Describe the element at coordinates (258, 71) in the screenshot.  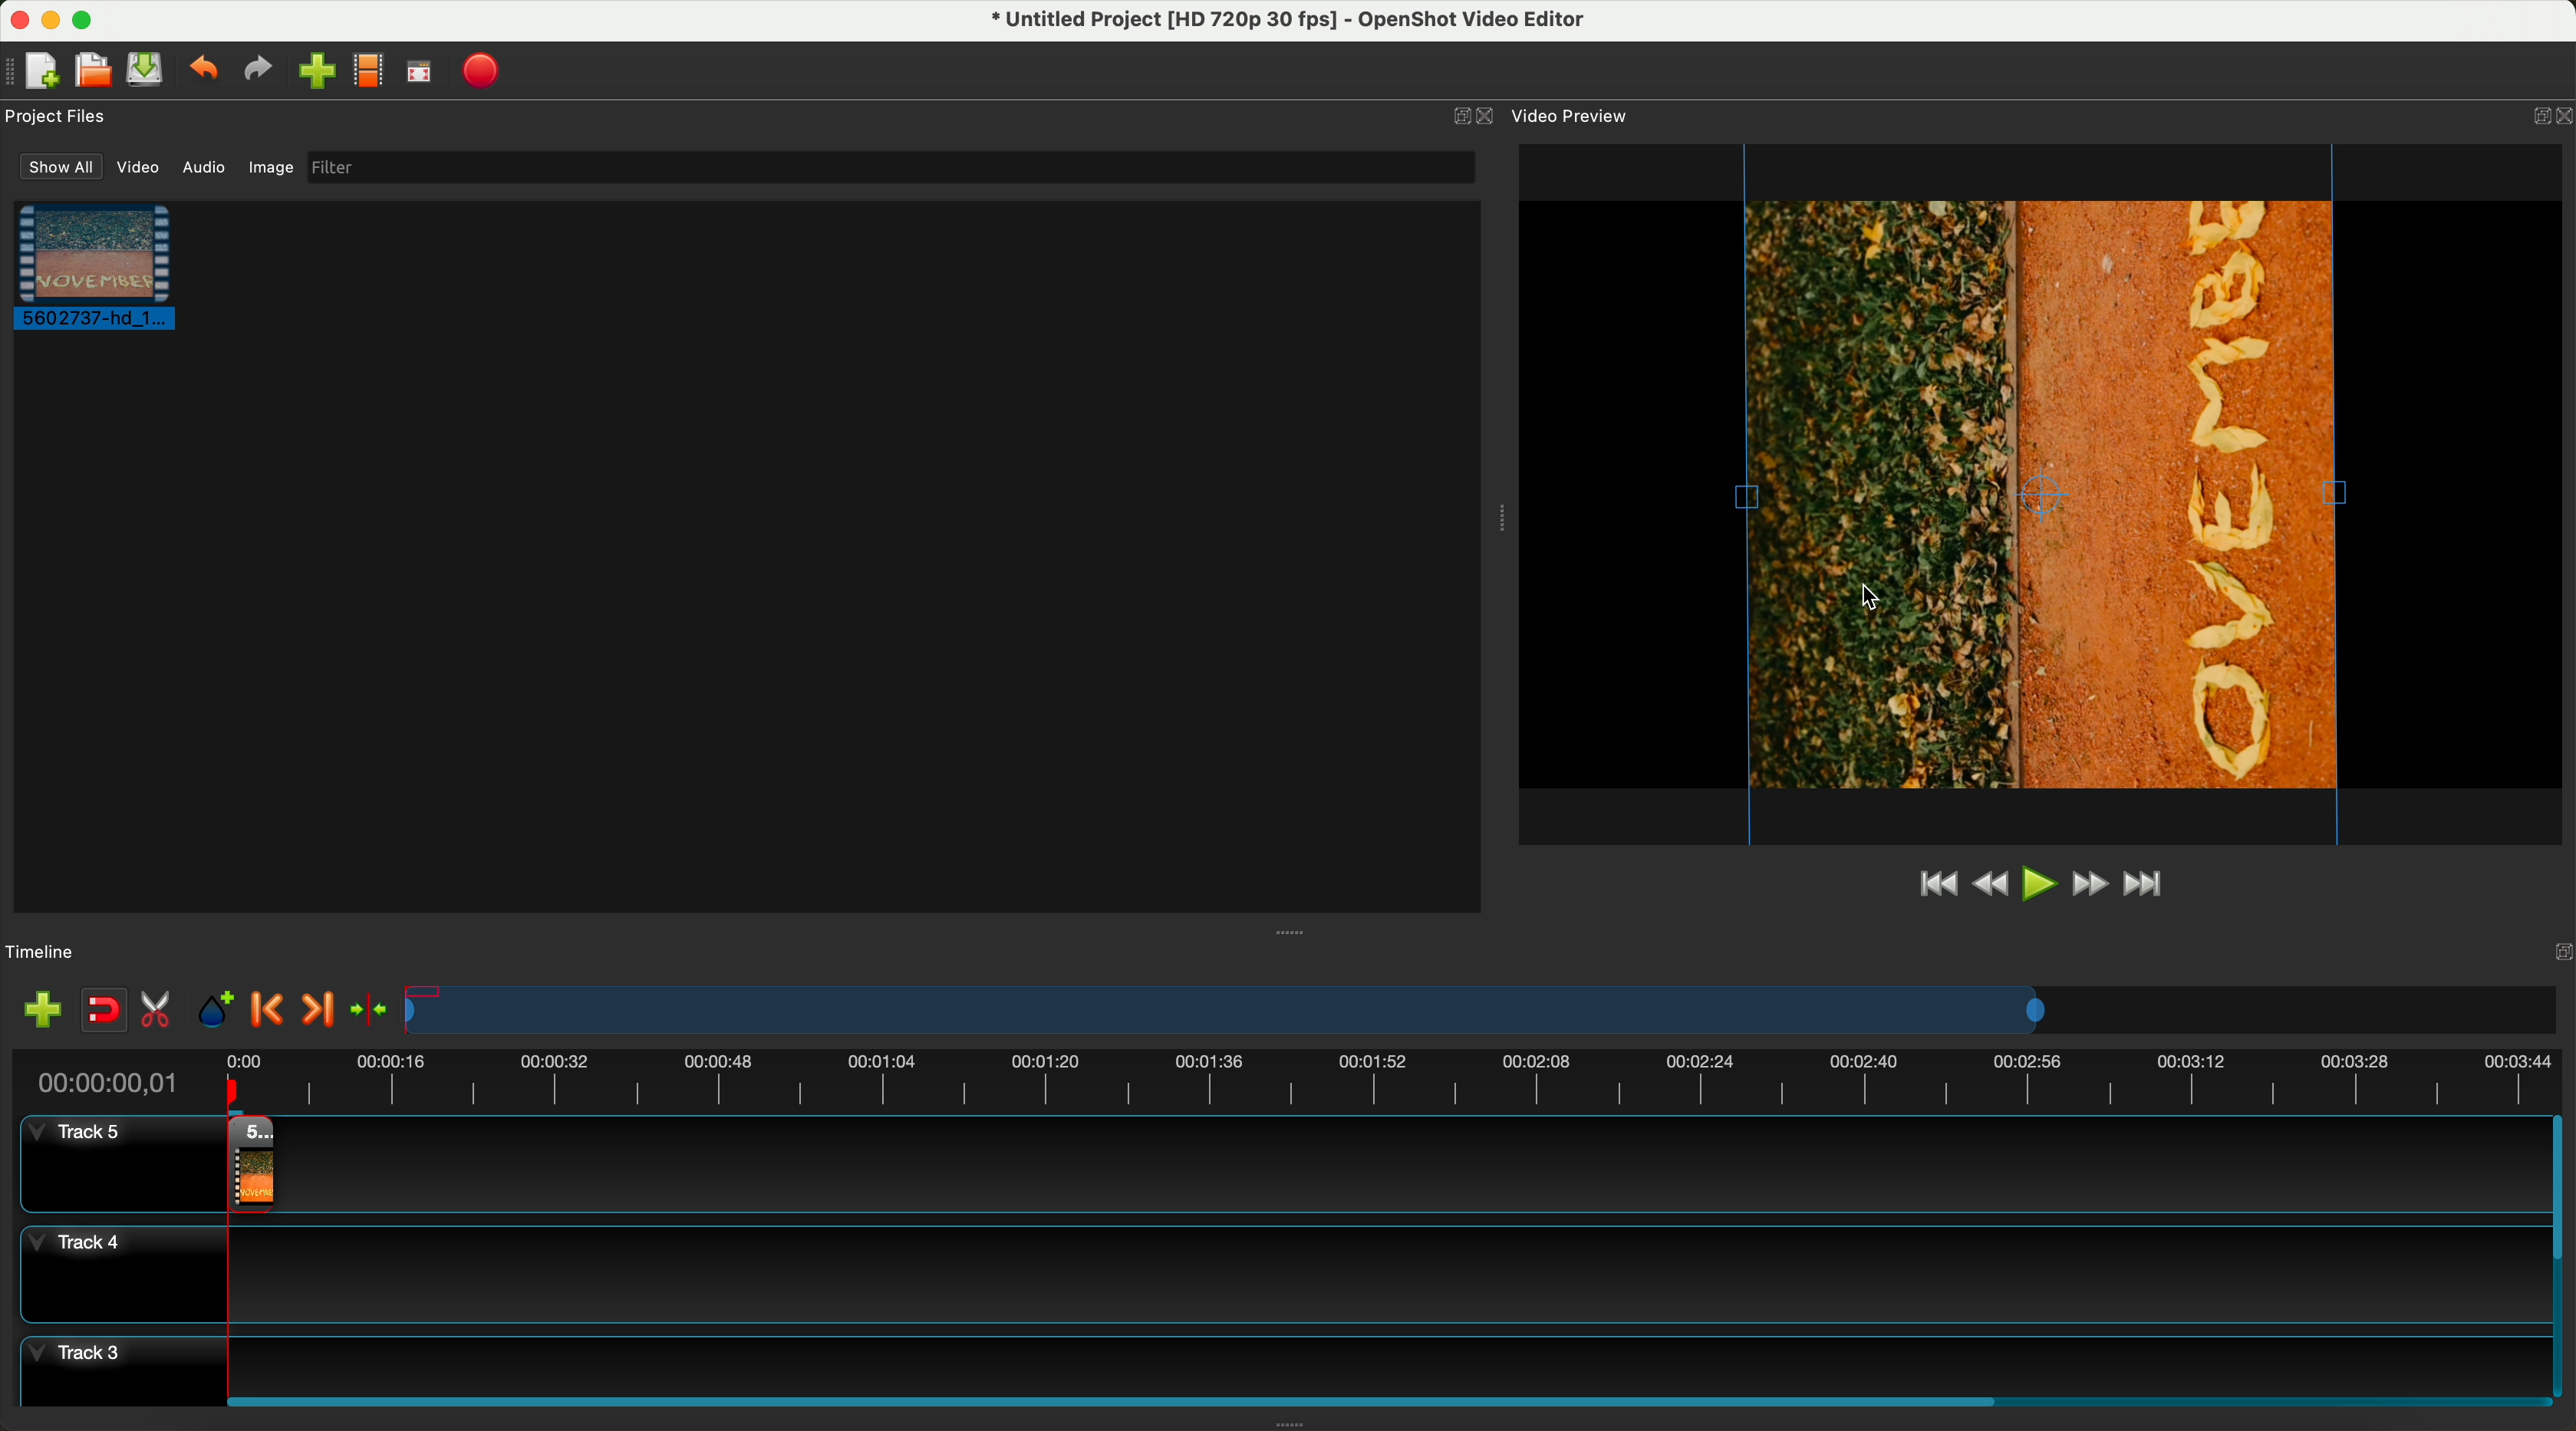
I see `redo` at that location.